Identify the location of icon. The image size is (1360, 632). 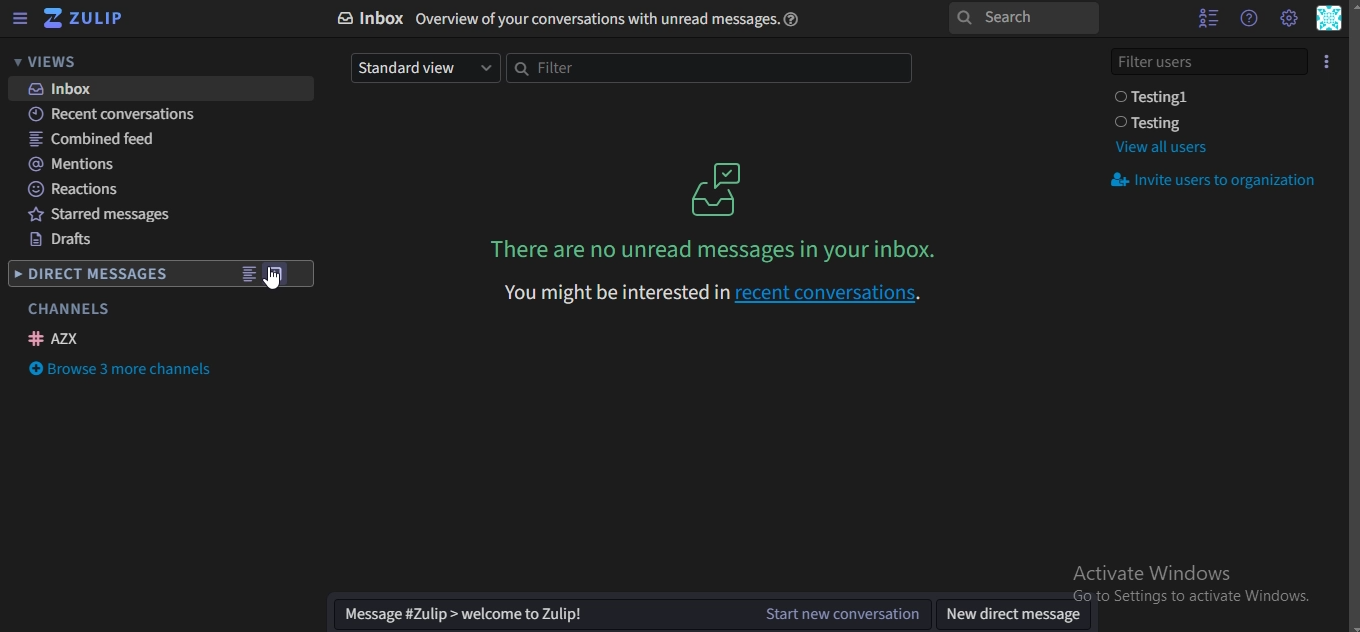
(719, 188).